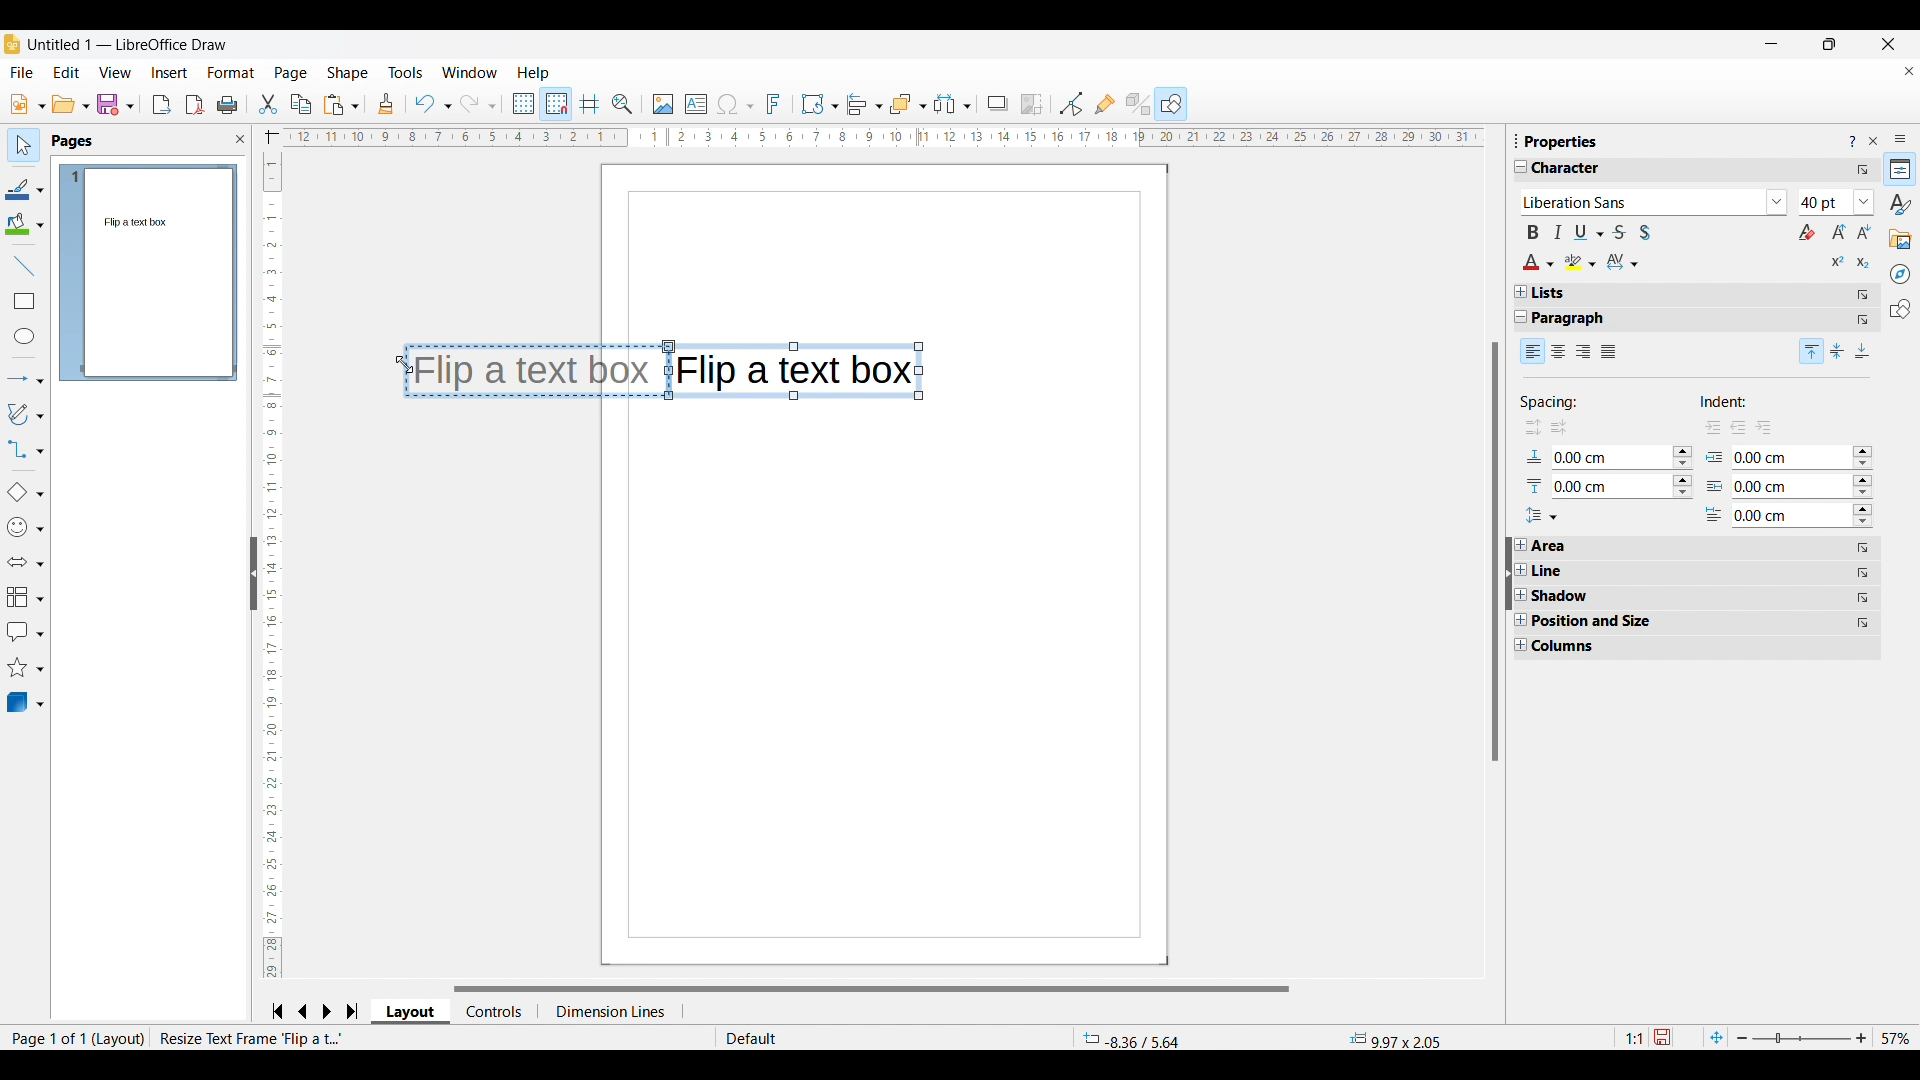 Image resolution: width=1920 pixels, height=1080 pixels. Describe the element at coordinates (1071, 104) in the screenshot. I see `Toggle point edit mode` at that location.